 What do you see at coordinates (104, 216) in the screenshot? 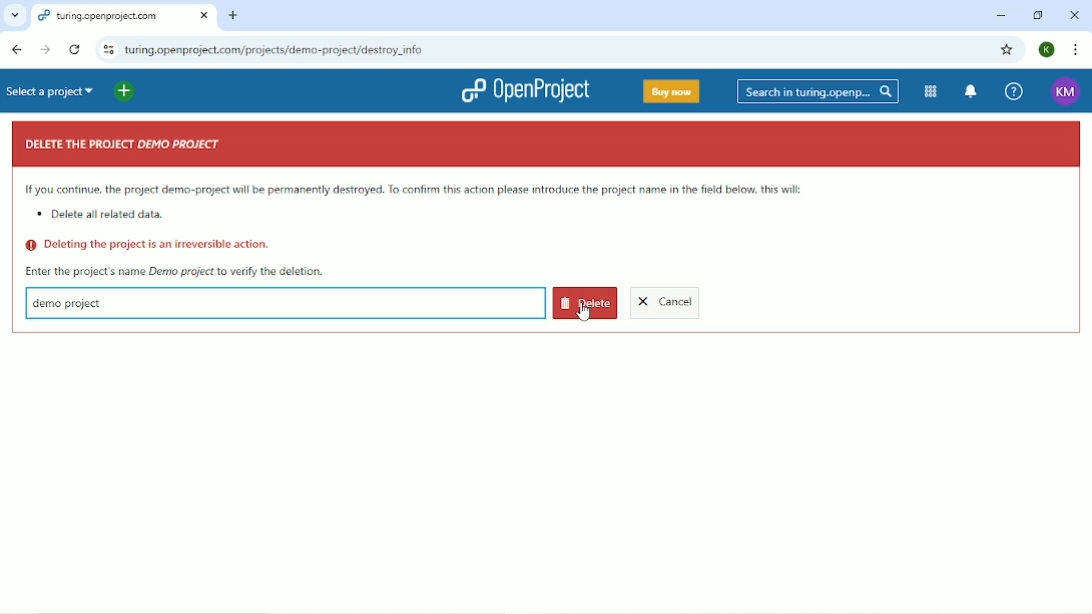
I see `Delete all related data` at bounding box center [104, 216].